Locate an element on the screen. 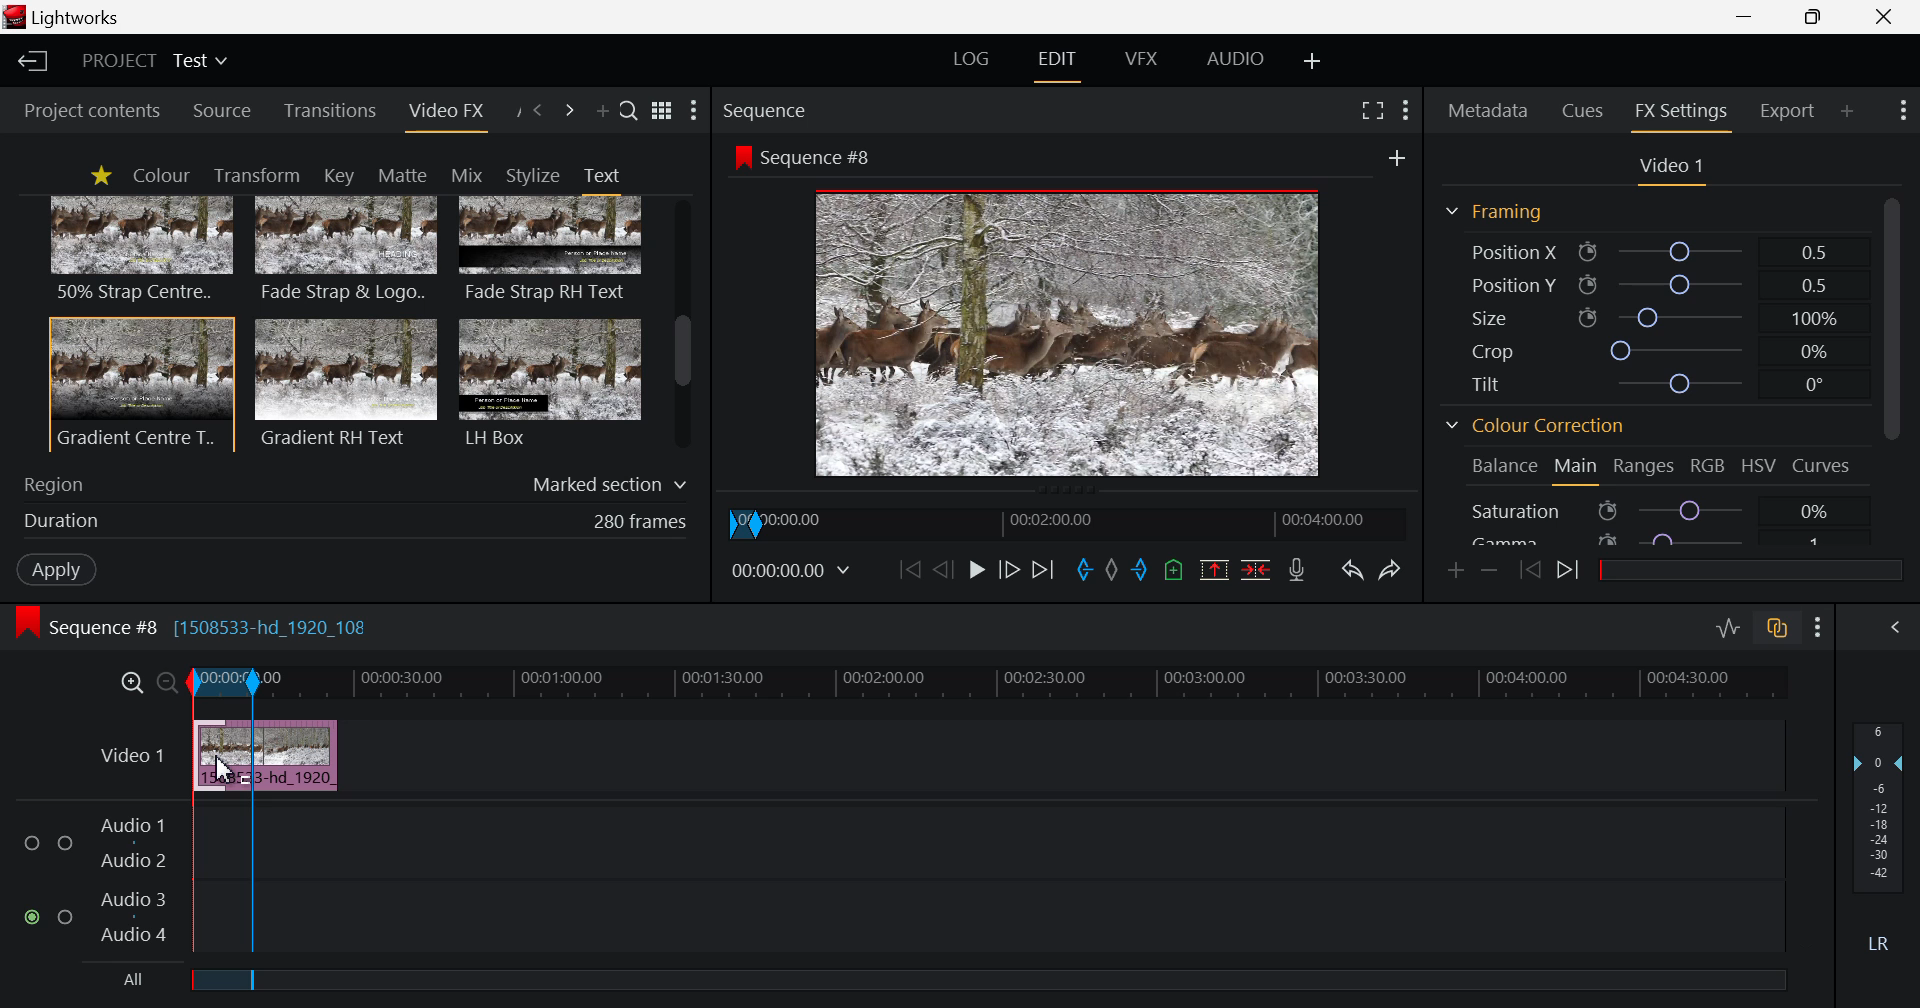 The width and height of the screenshot is (1920, 1008). Mark Out is located at coordinates (1140, 572).